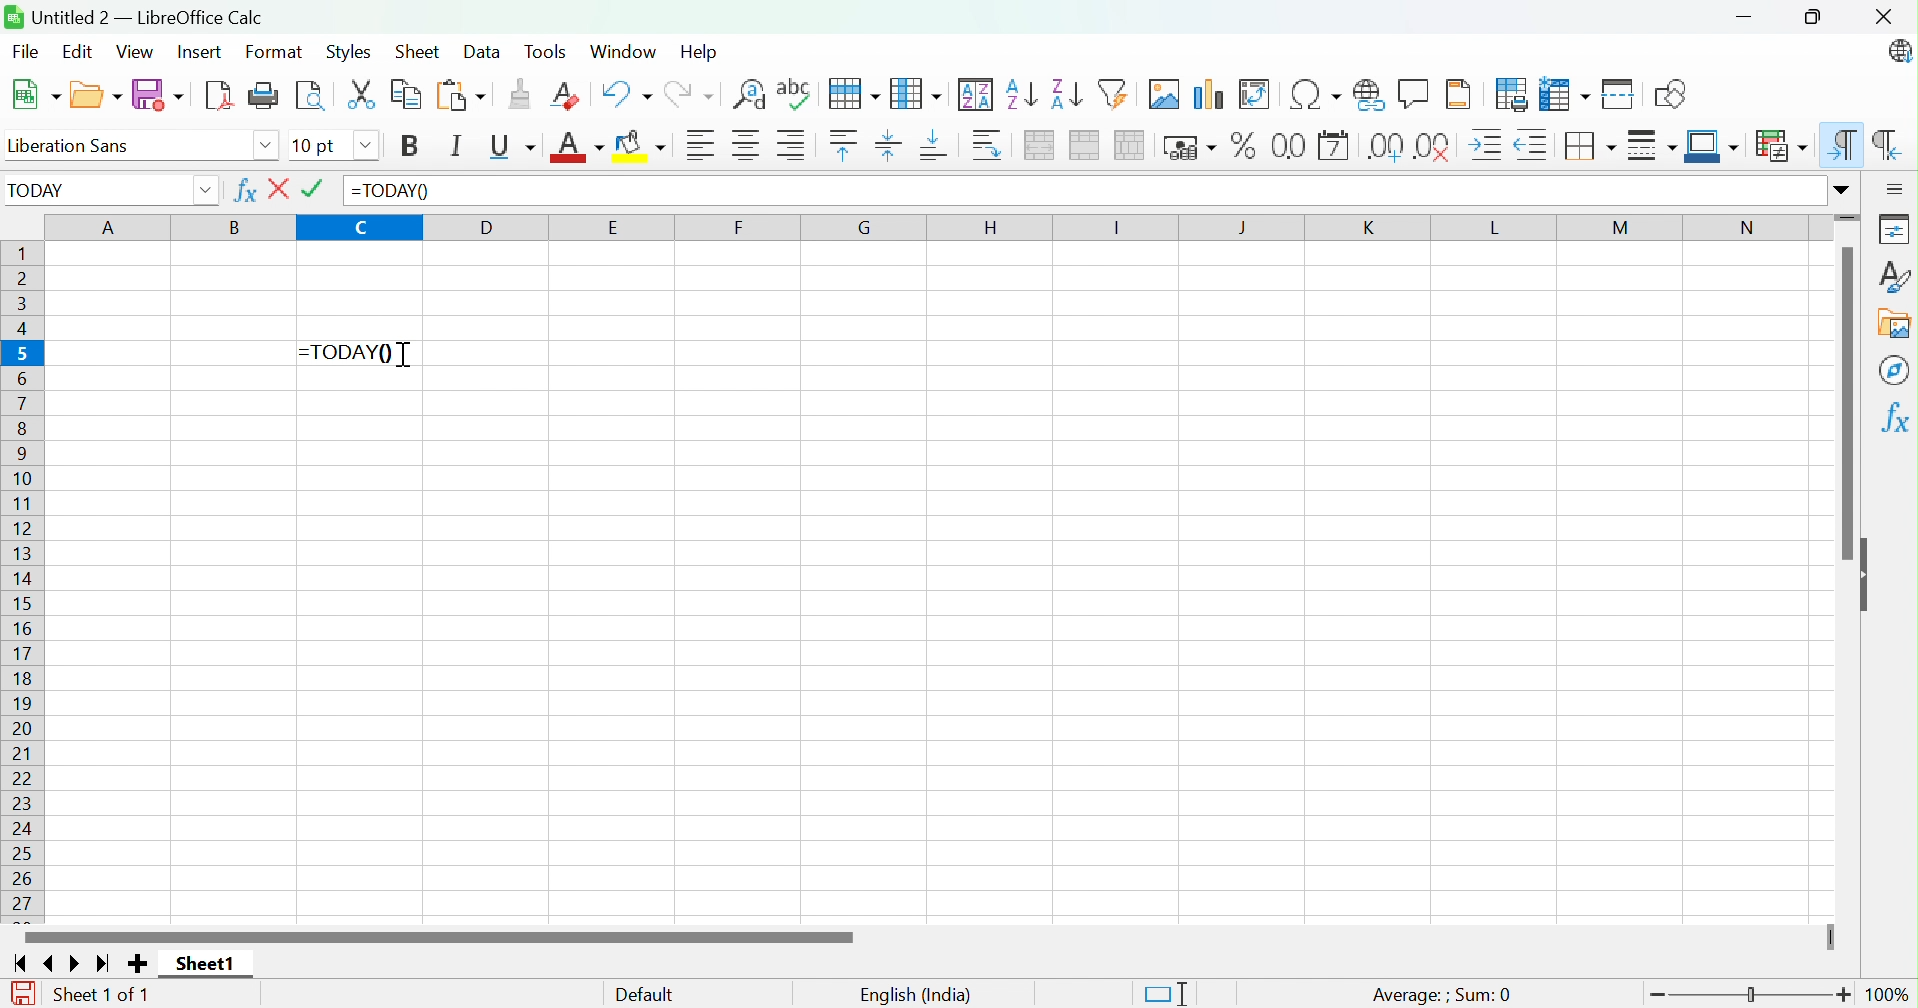 Image resolution: width=1918 pixels, height=1008 pixels. Describe the element at coordinates (209, 962) in the screenshot. I see `Sheet1` at that location.